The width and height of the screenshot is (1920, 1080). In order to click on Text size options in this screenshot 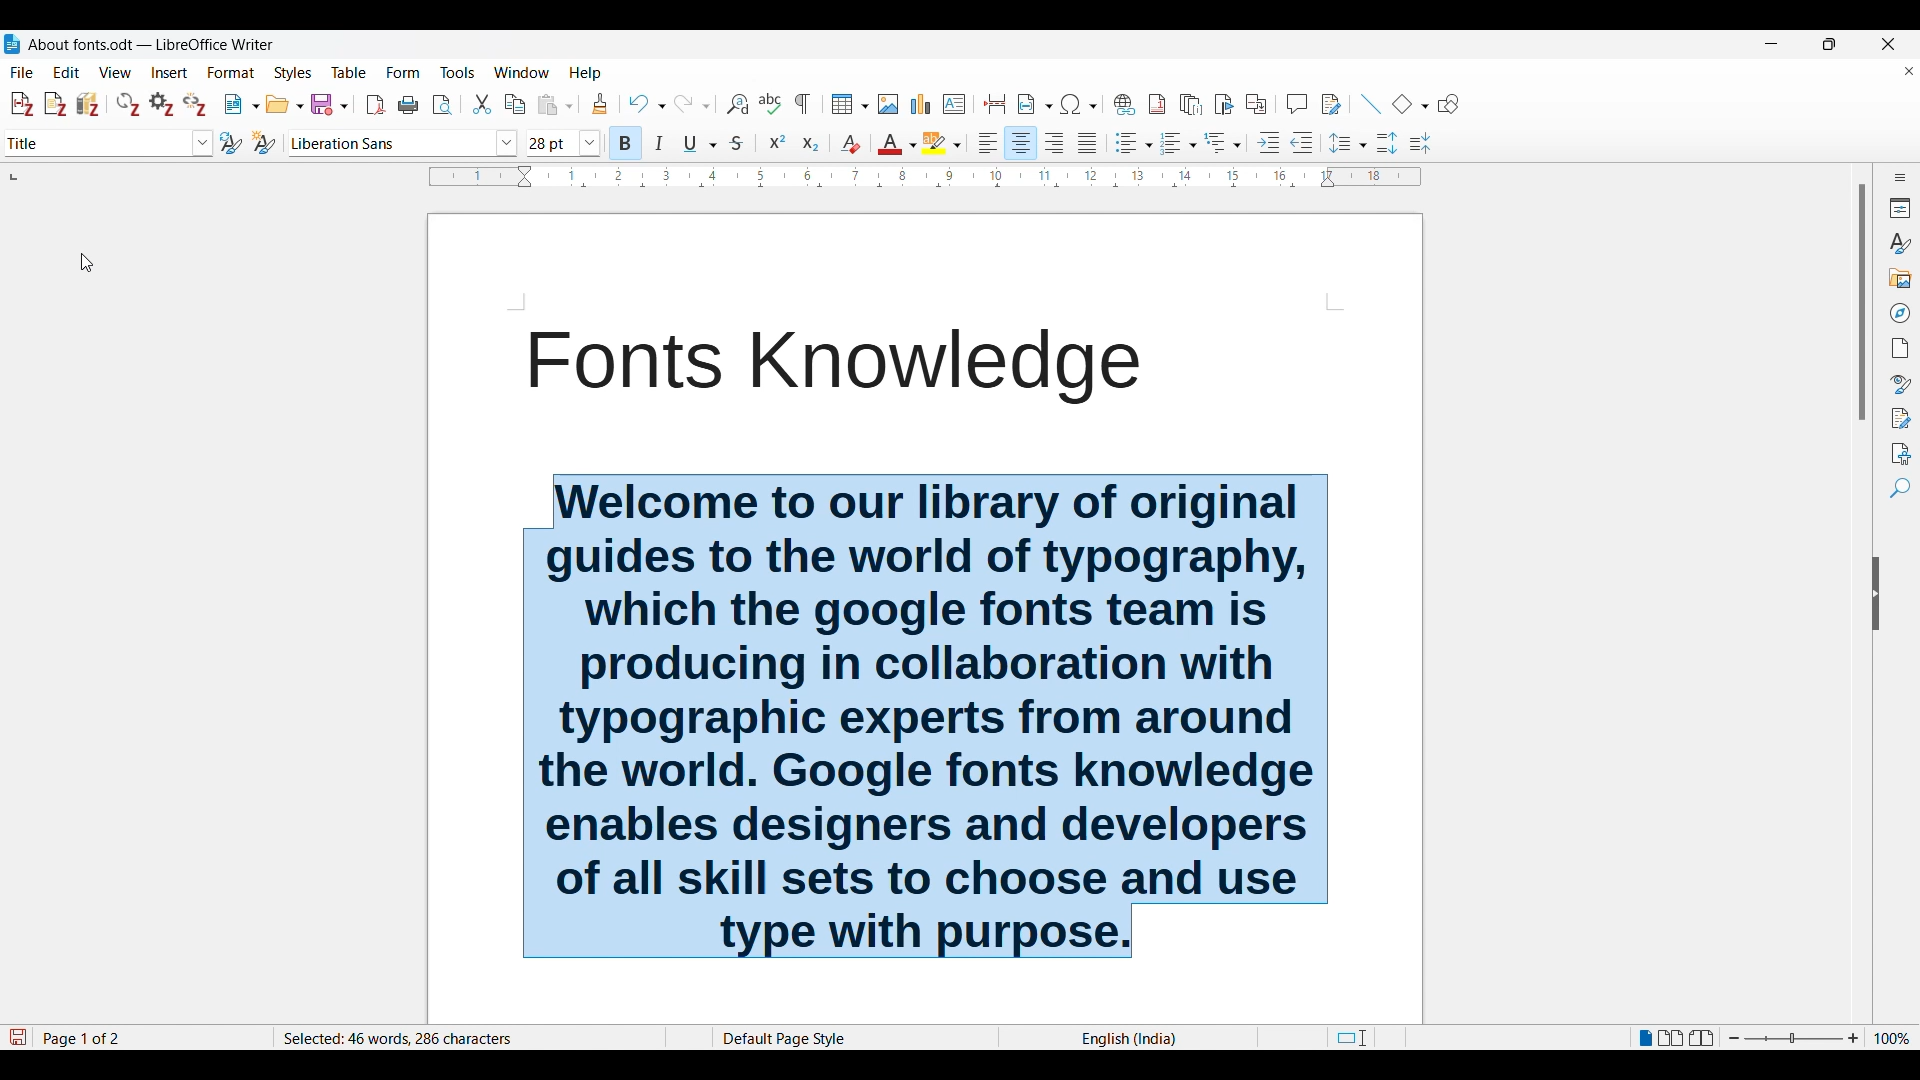, I will do `click(563, 143)`.